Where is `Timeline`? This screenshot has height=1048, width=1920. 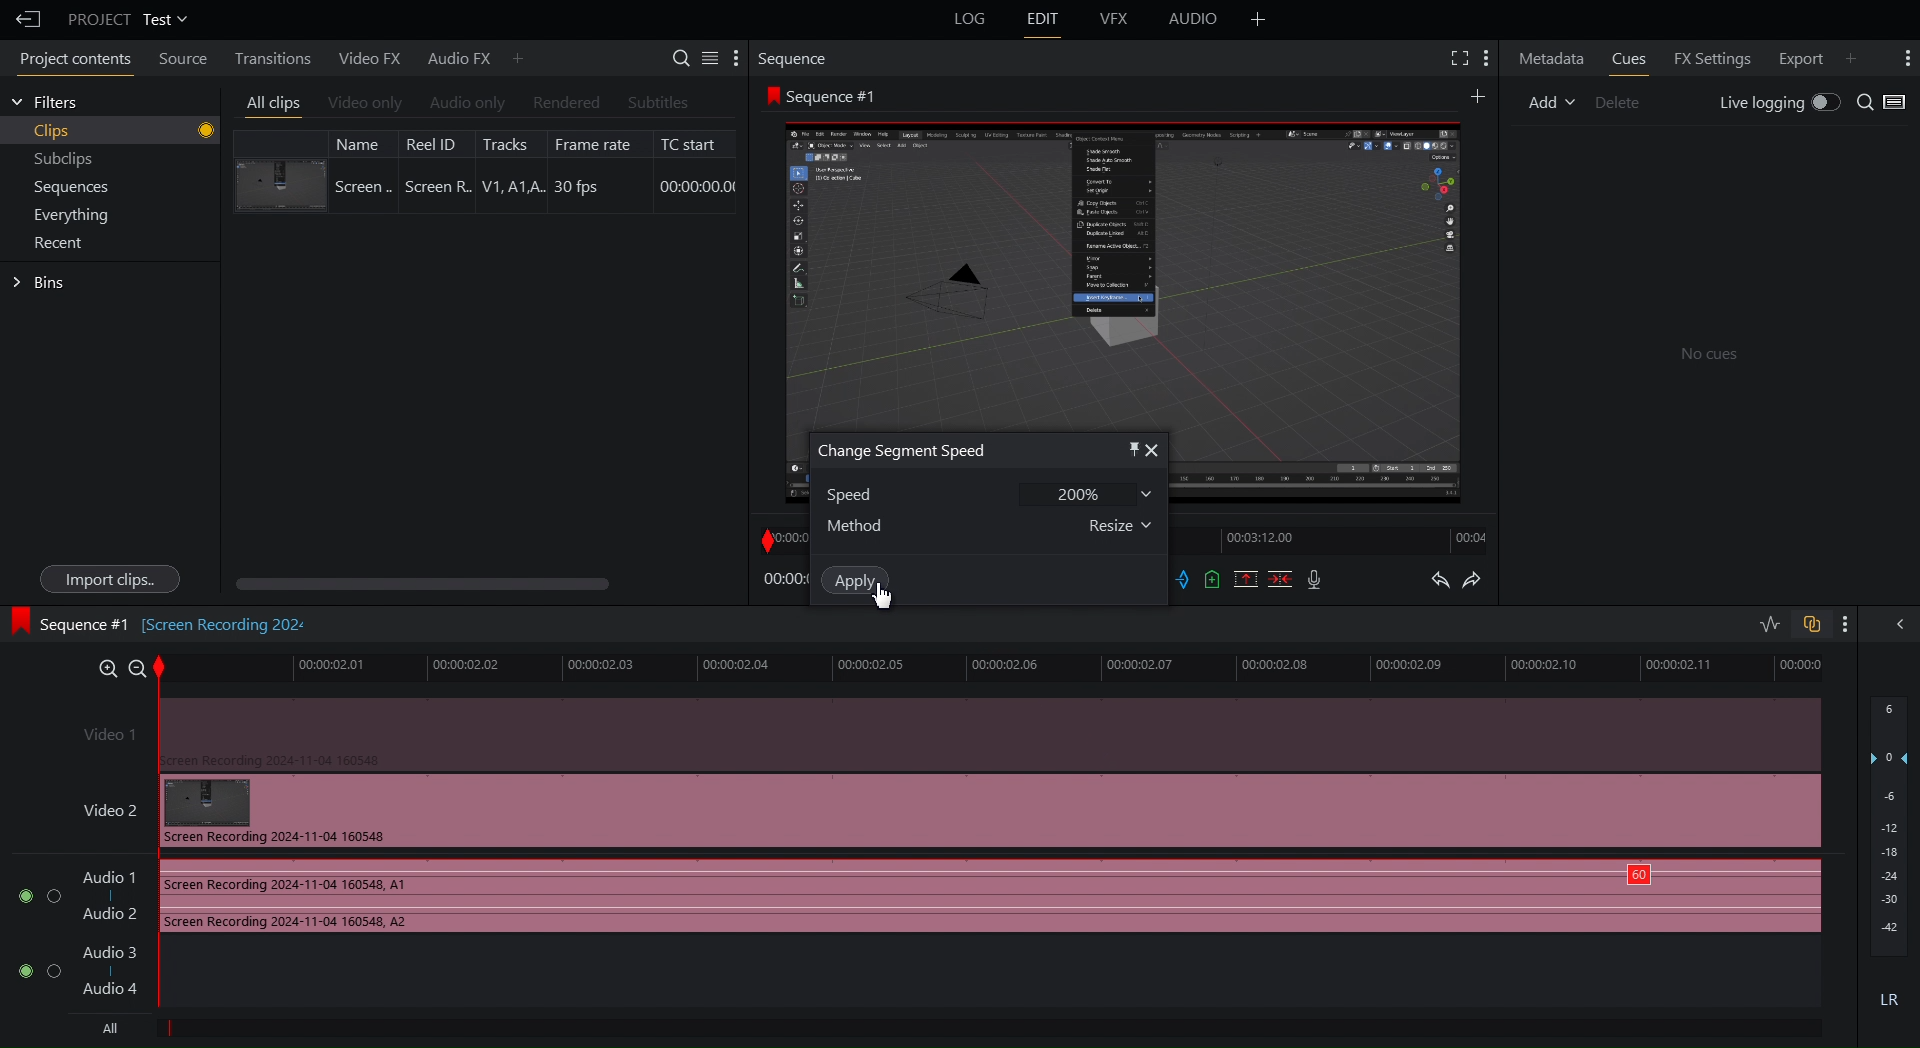 Timeline is located at coordinates (782, 537).